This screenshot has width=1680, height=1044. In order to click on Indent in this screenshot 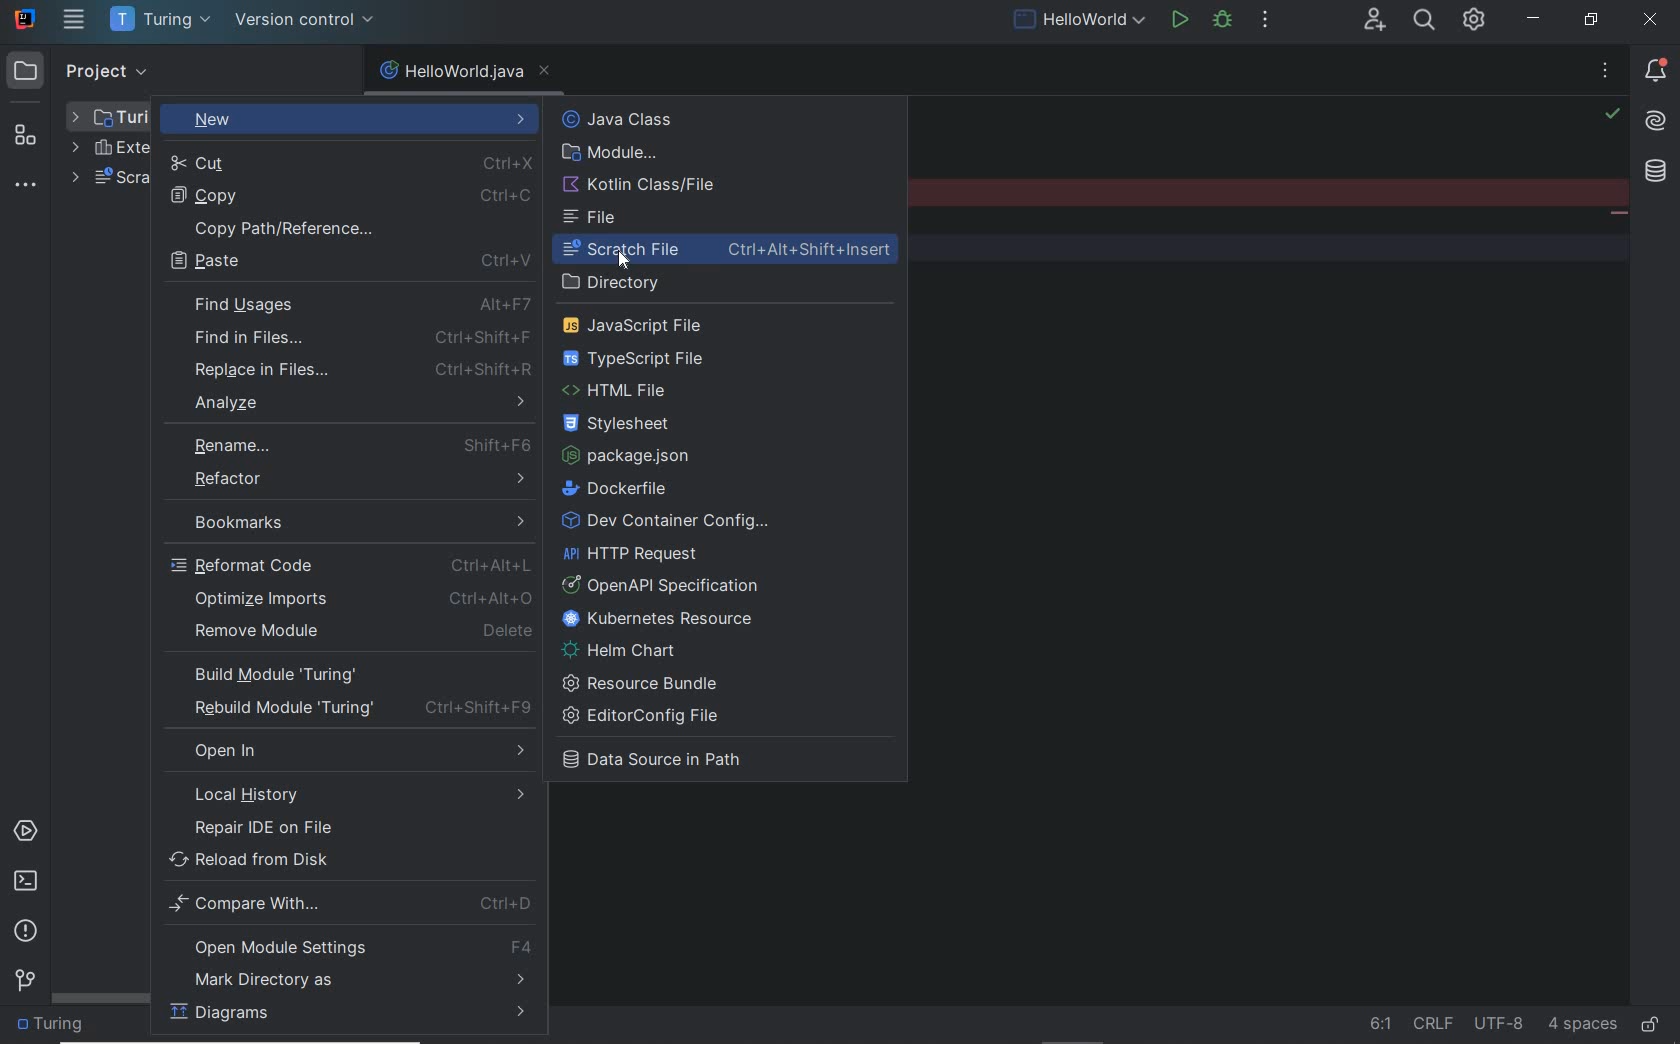, I will do `click(1583, 1026)`.